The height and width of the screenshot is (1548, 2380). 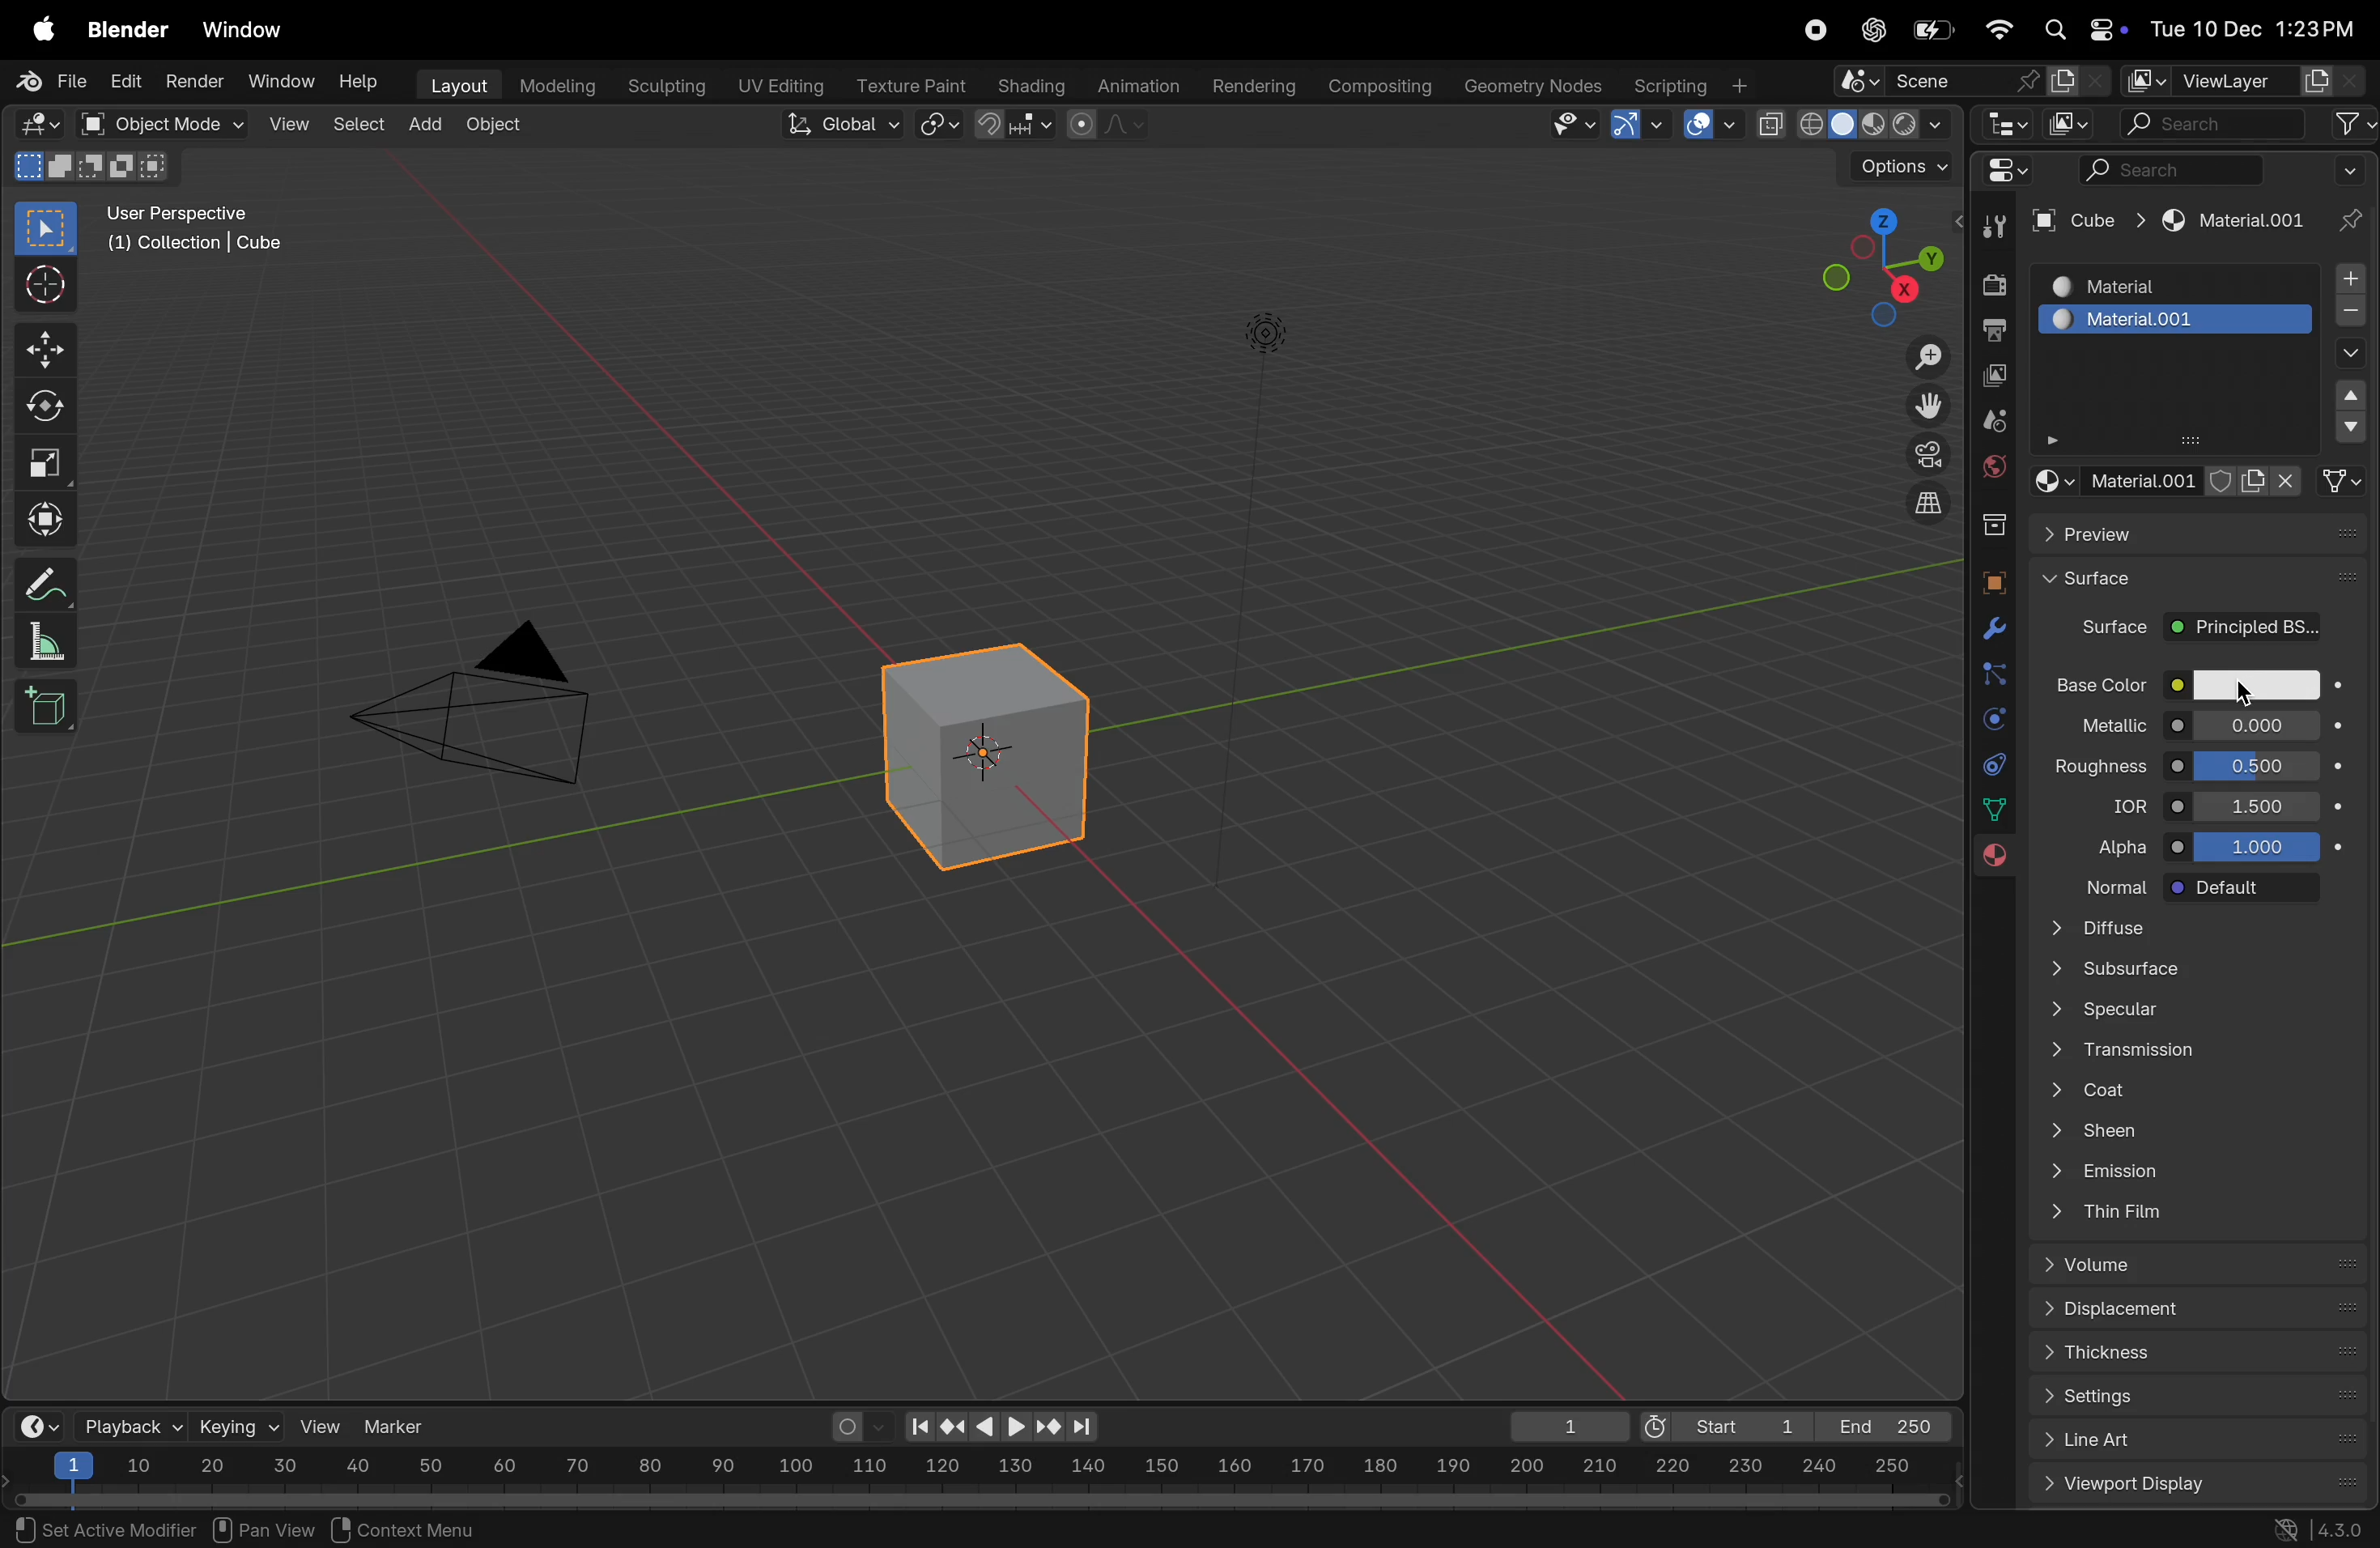 What do you see at coordinates (2207, 533) in the screenshot?
I see `preview` at bounding box center [2207, 533].